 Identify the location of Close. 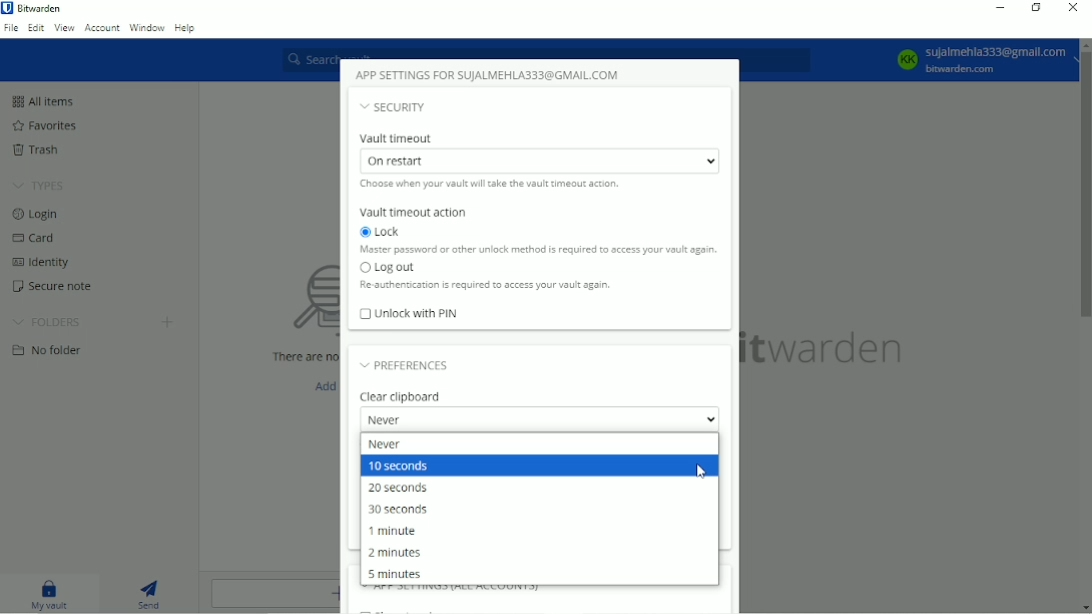
(1074, 9).